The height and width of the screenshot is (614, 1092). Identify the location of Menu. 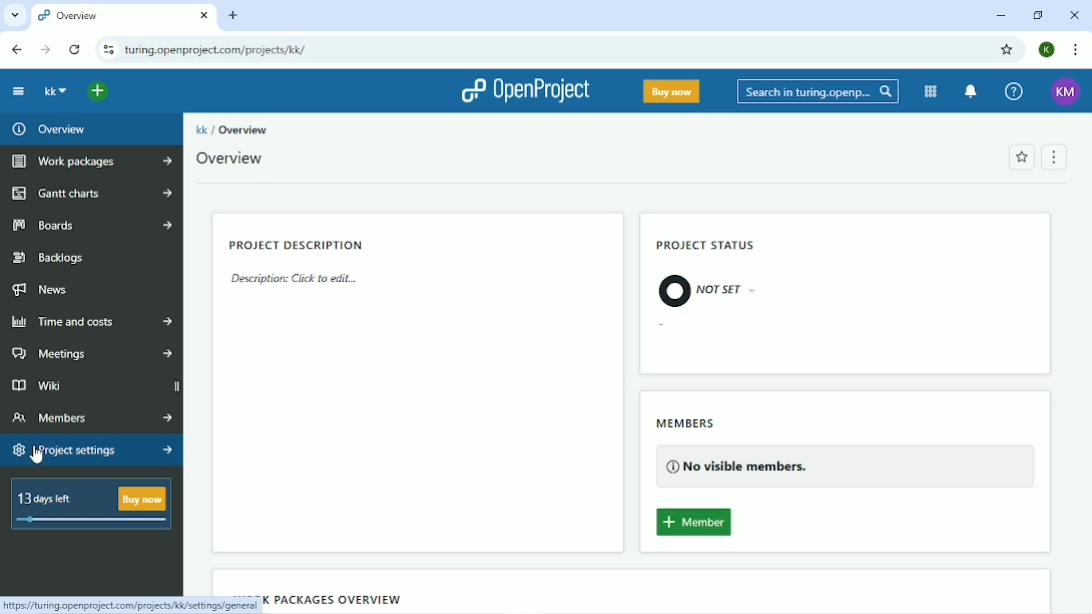
(1054, 157).